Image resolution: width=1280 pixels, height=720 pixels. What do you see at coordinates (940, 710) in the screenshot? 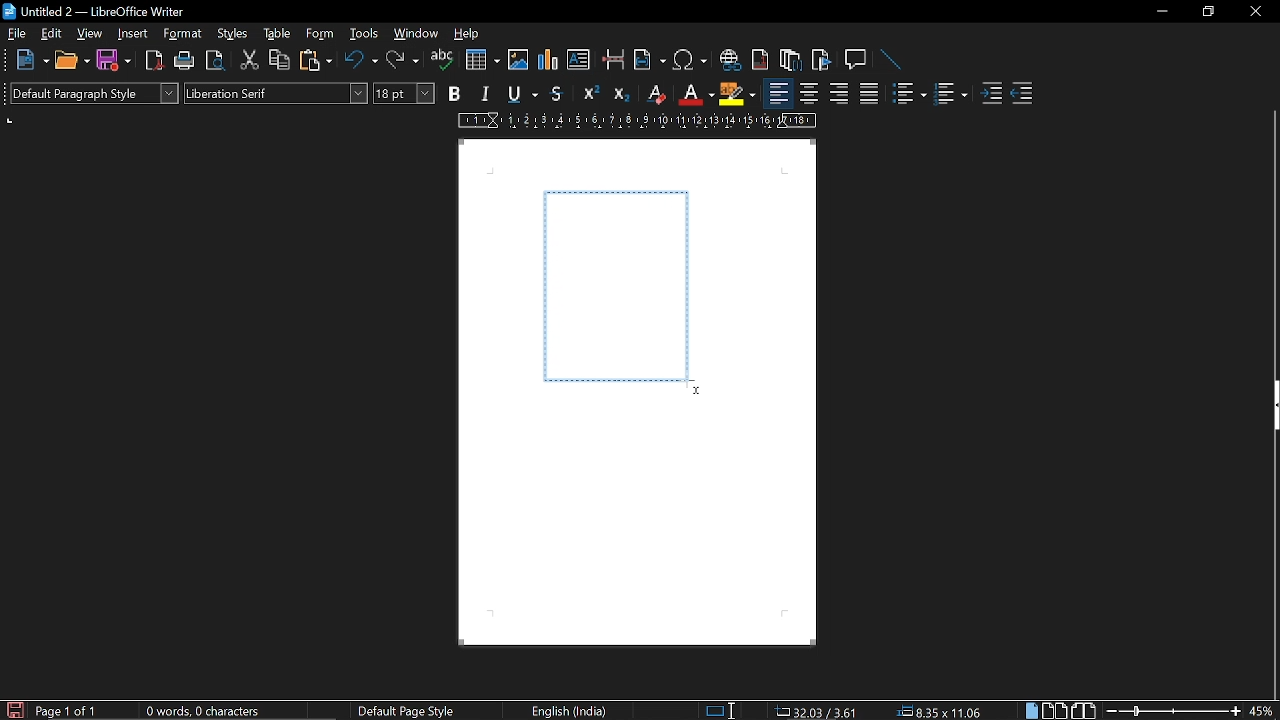
I see `8.35x11.06` at bounding box center [940, 710].